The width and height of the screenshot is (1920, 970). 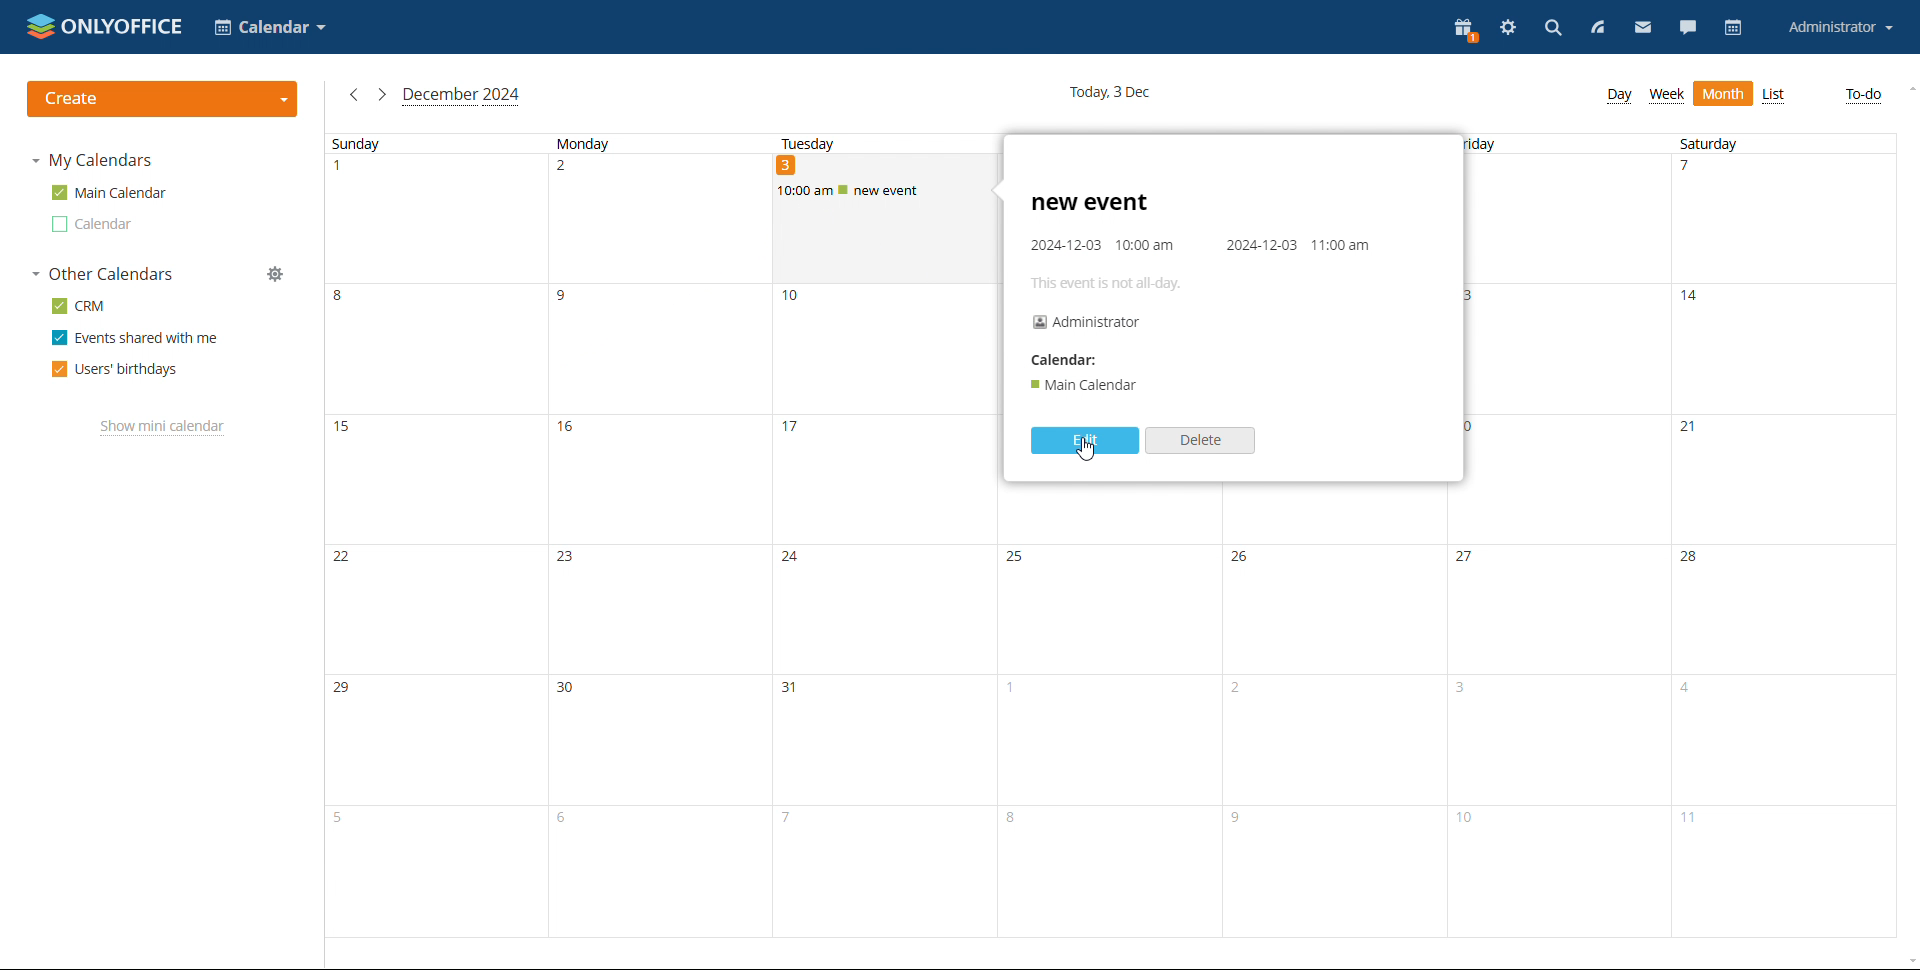 What do you see at coordinates (882, 480) in the screenshot?
I see `17` at bounding box center [882, 480].